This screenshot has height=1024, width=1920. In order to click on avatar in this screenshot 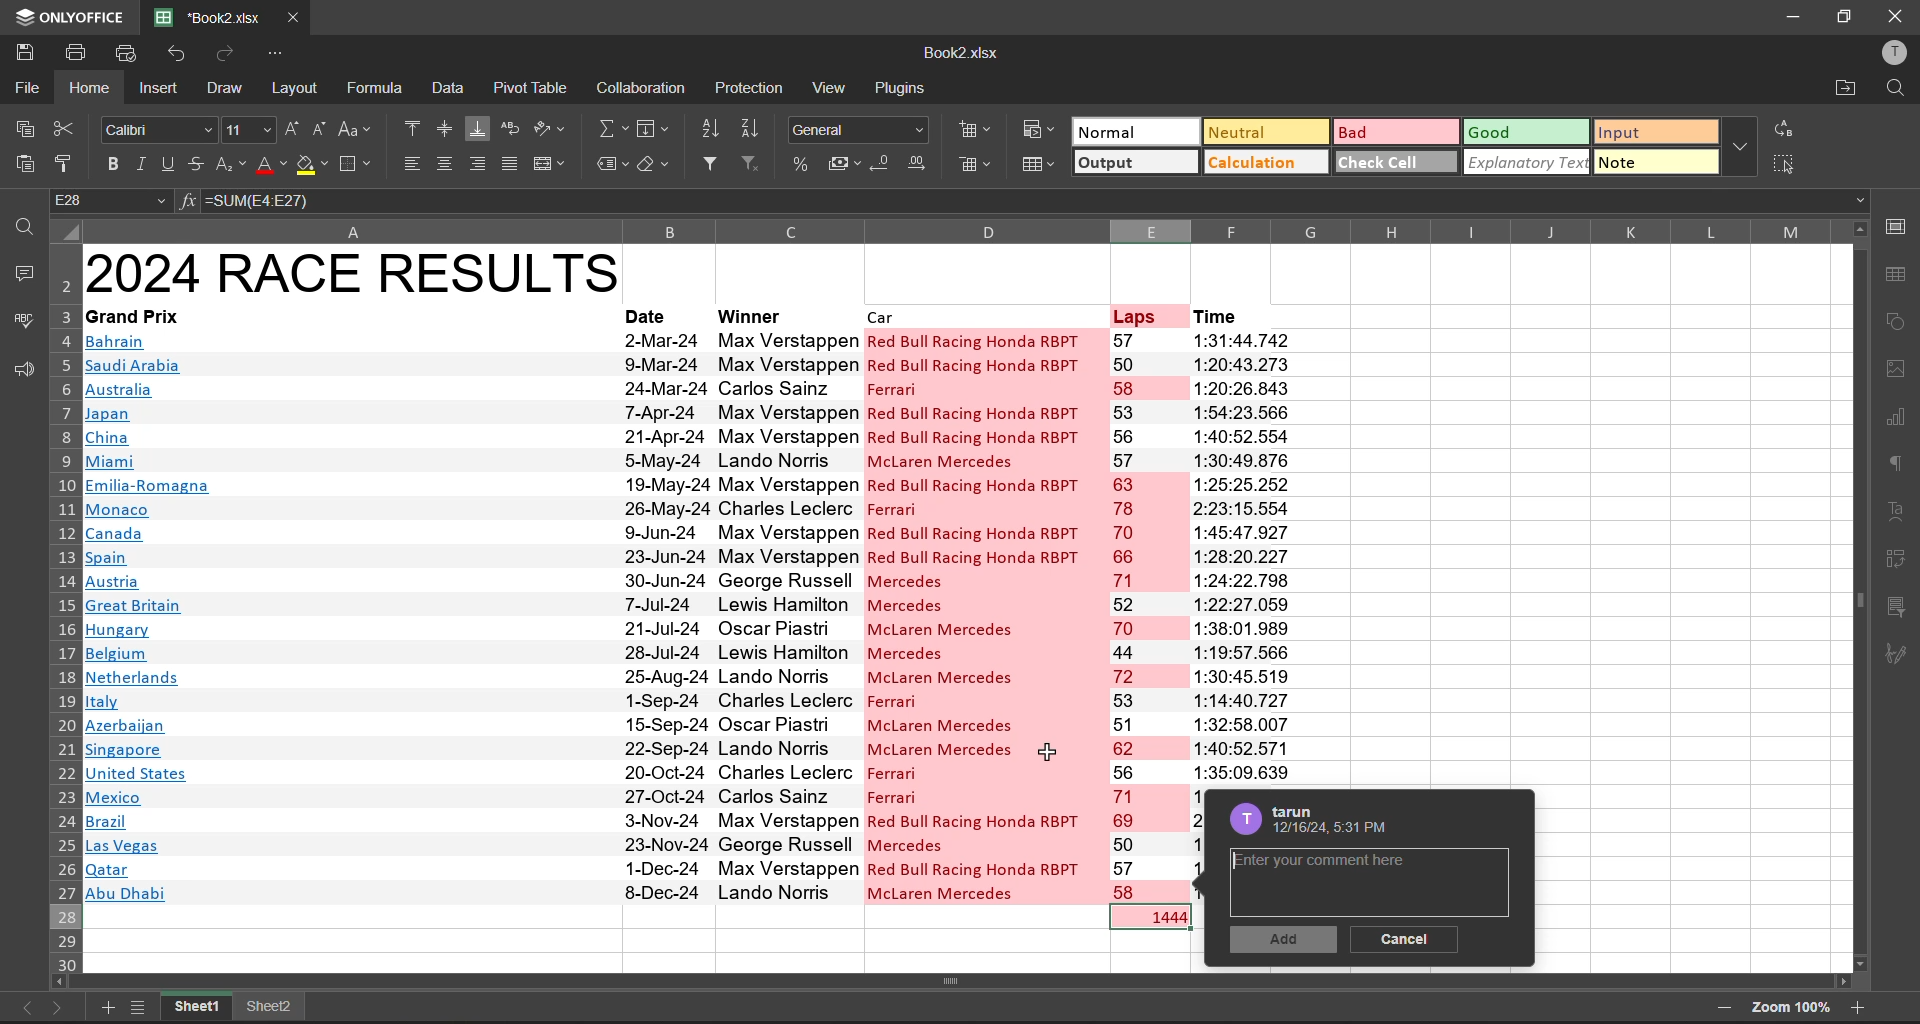, I will do `click(1242, 819)`.